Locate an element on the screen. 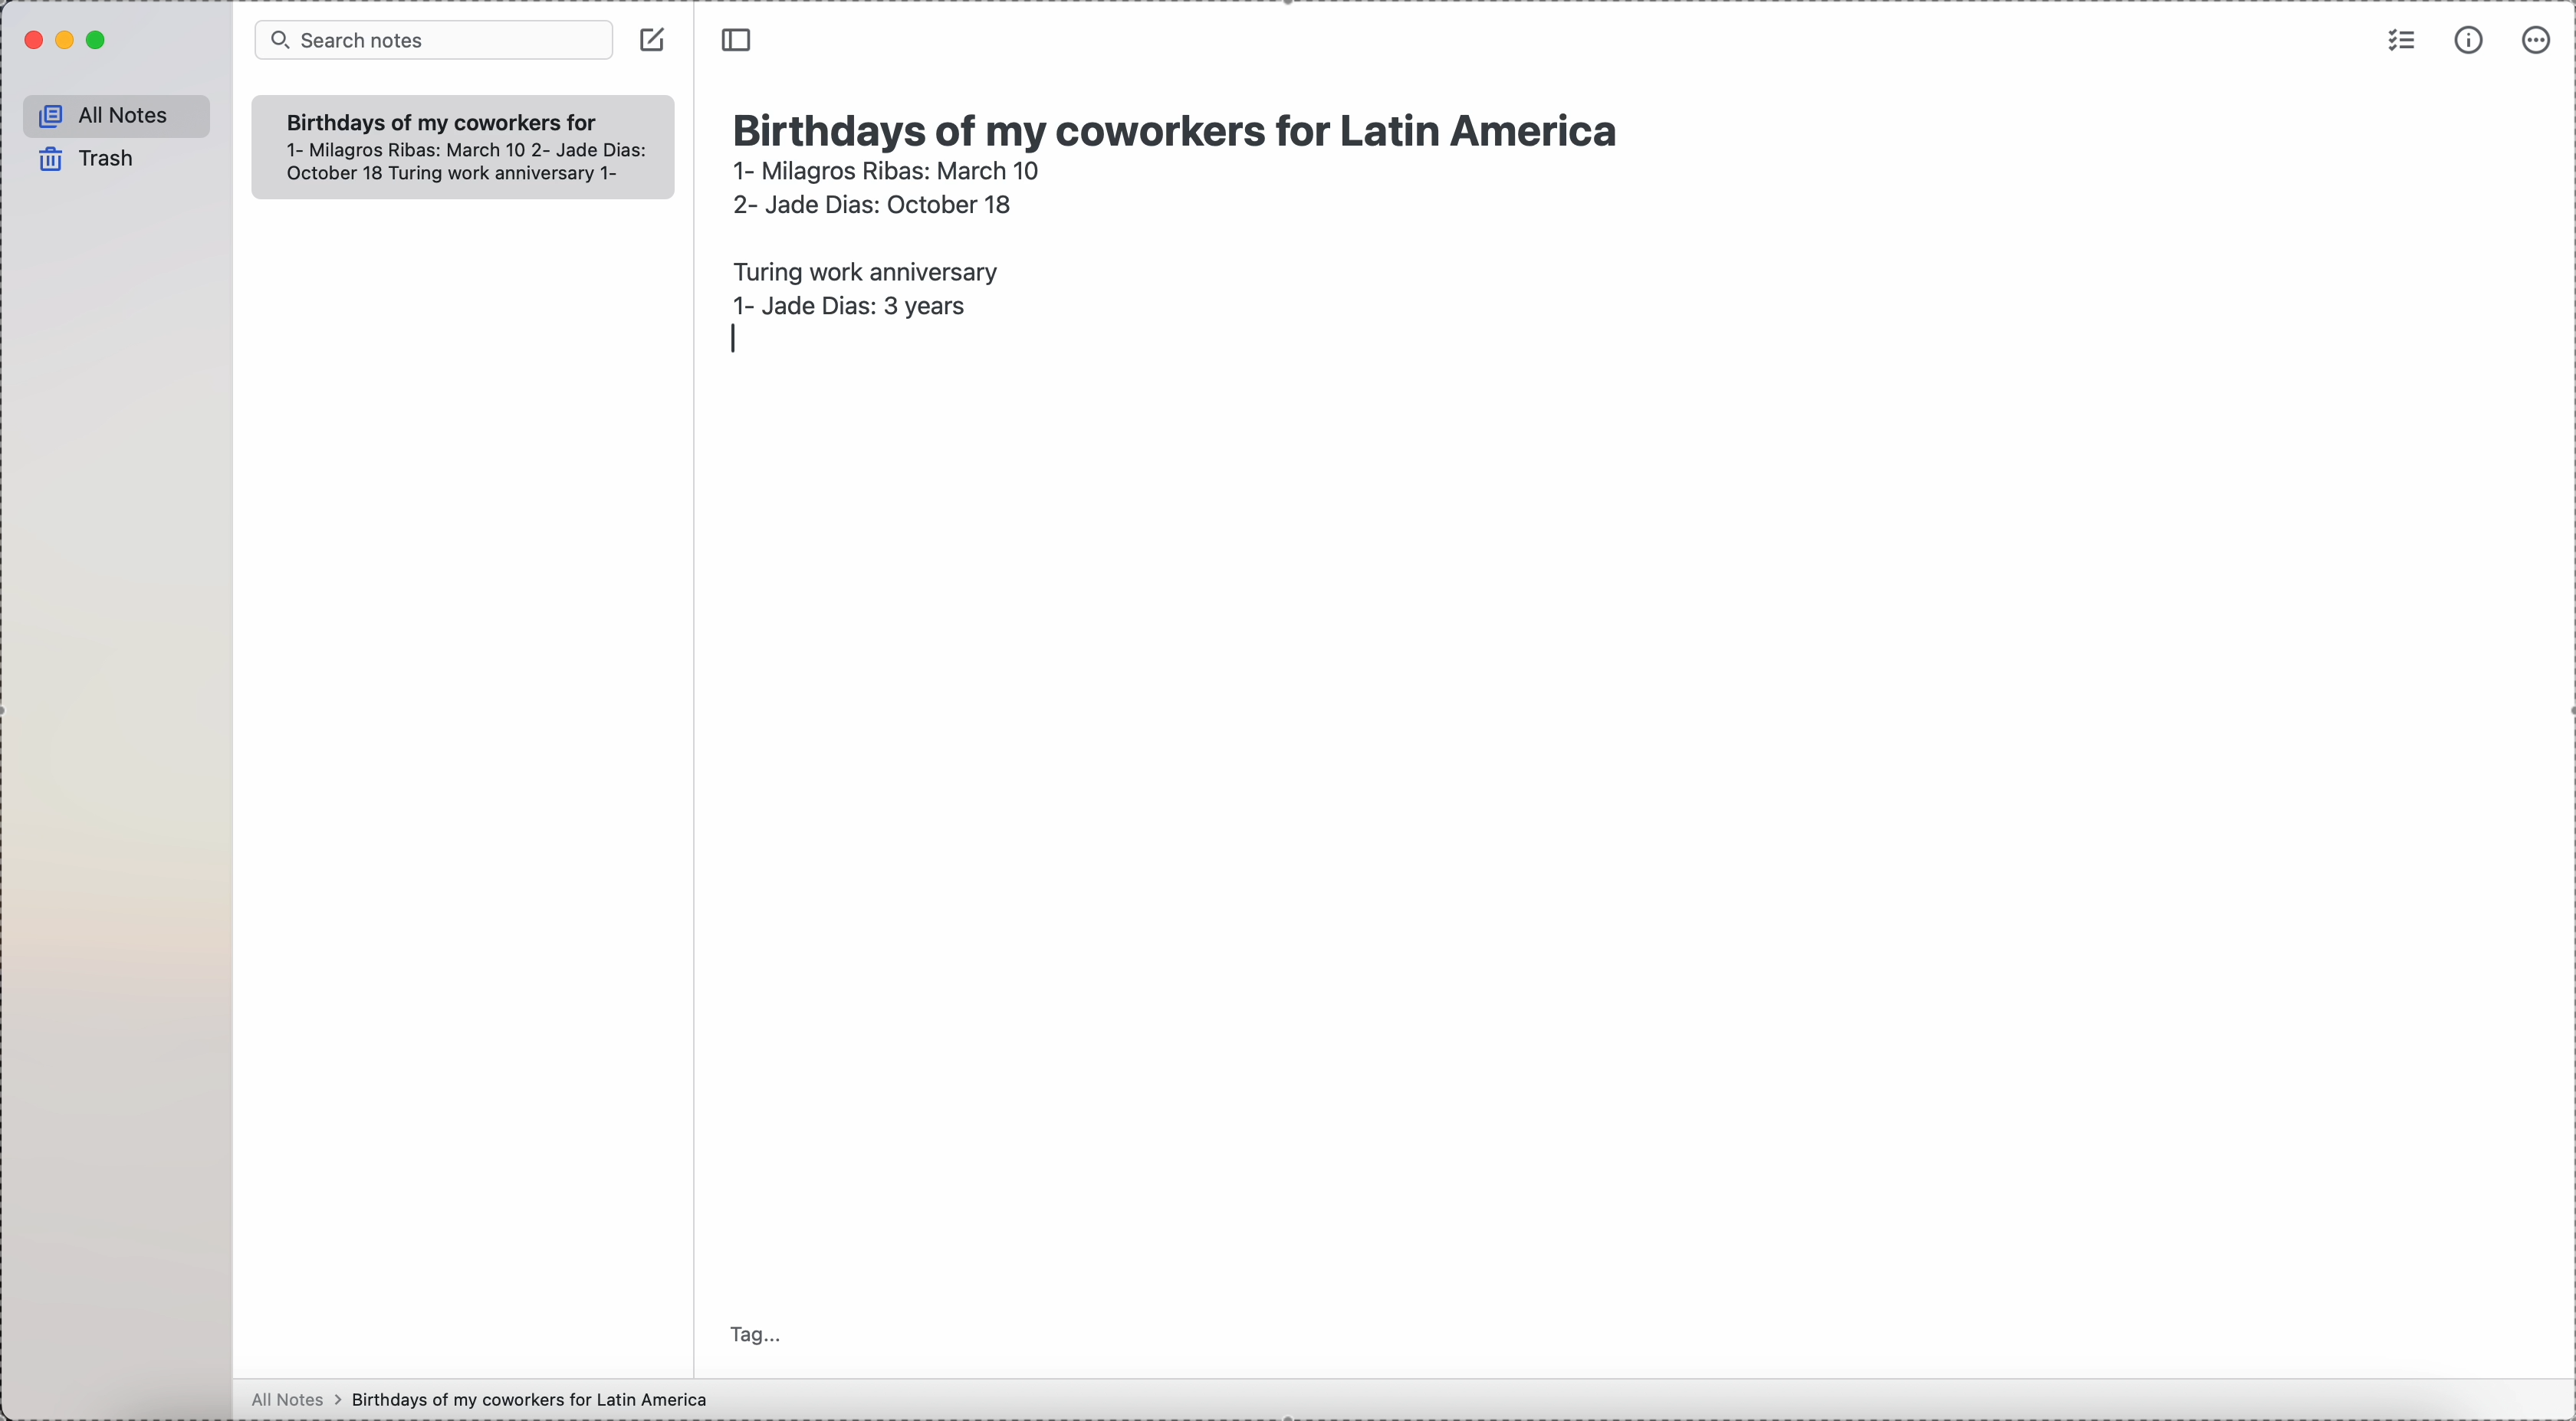 The image size is (2576, 1421). more options is located at coordinates (2539, 38).